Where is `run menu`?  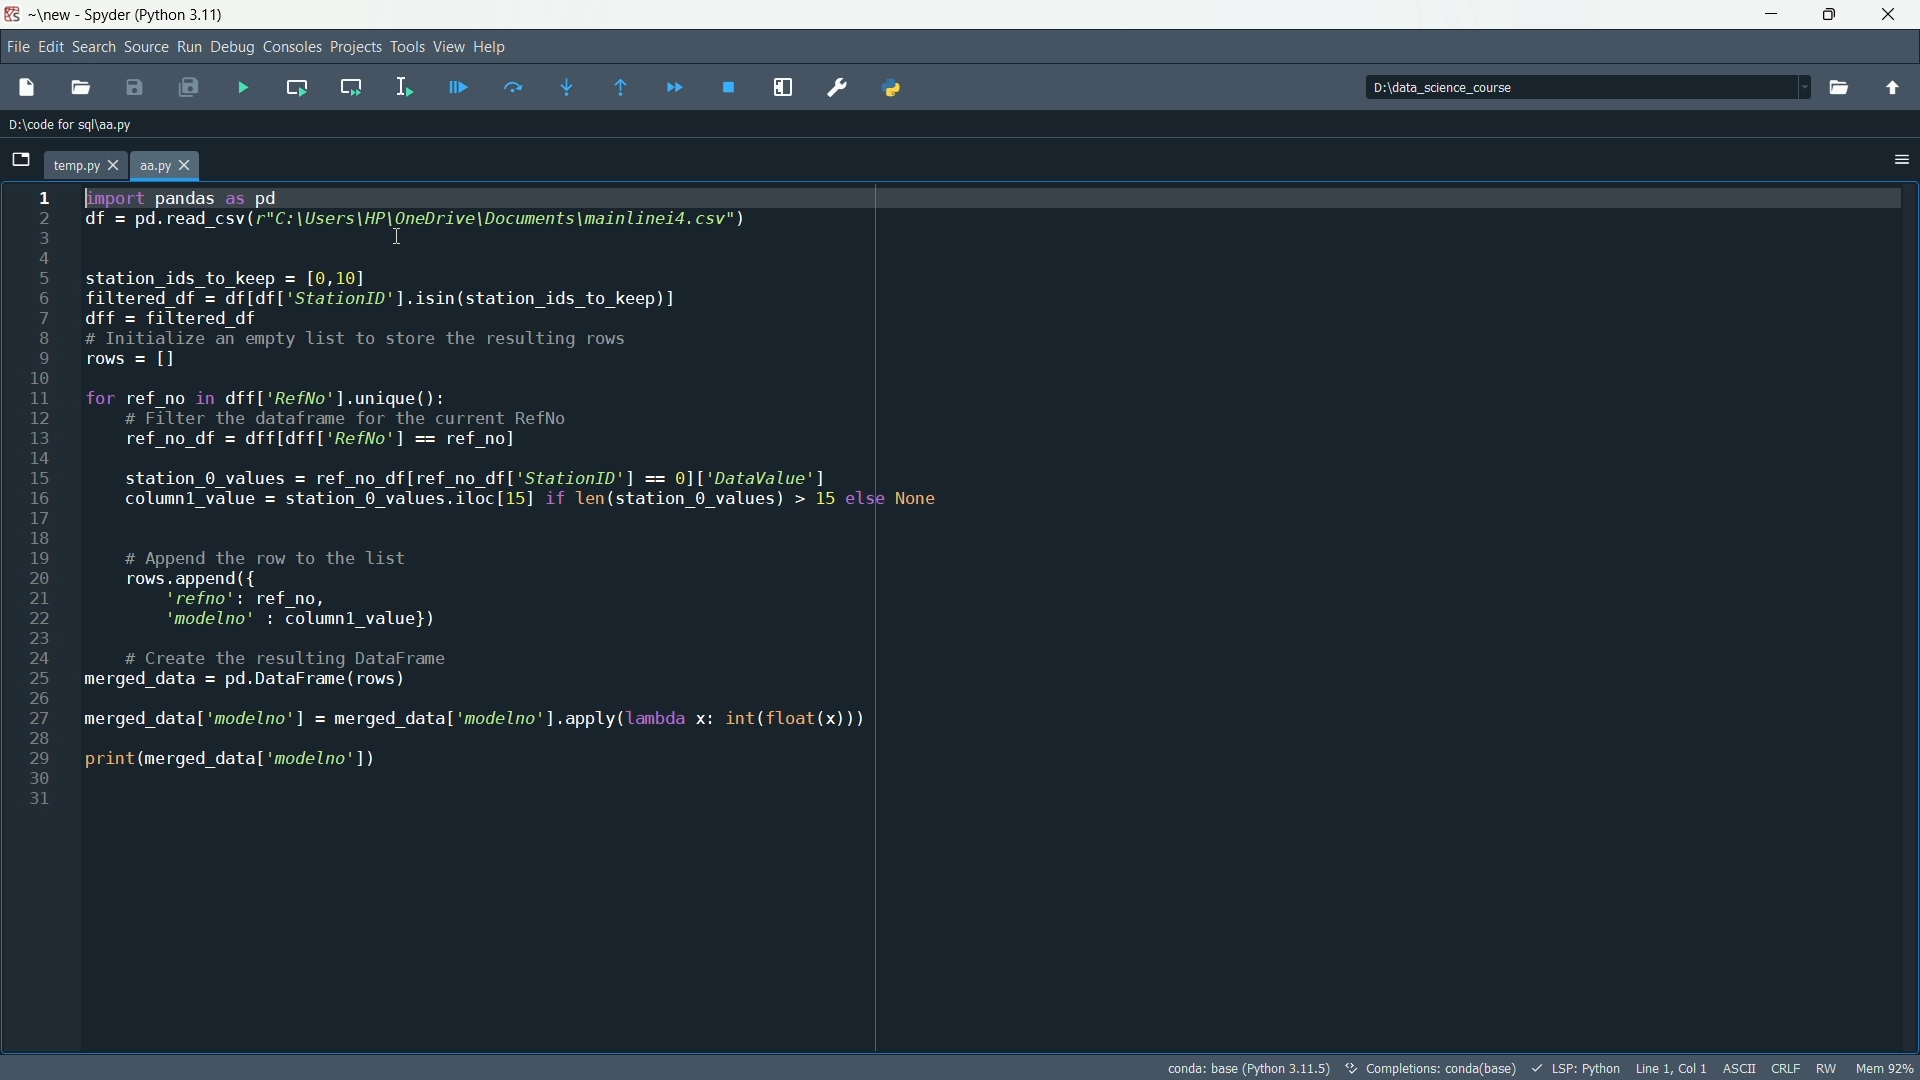
run menu is located at coordinates (188, 48).